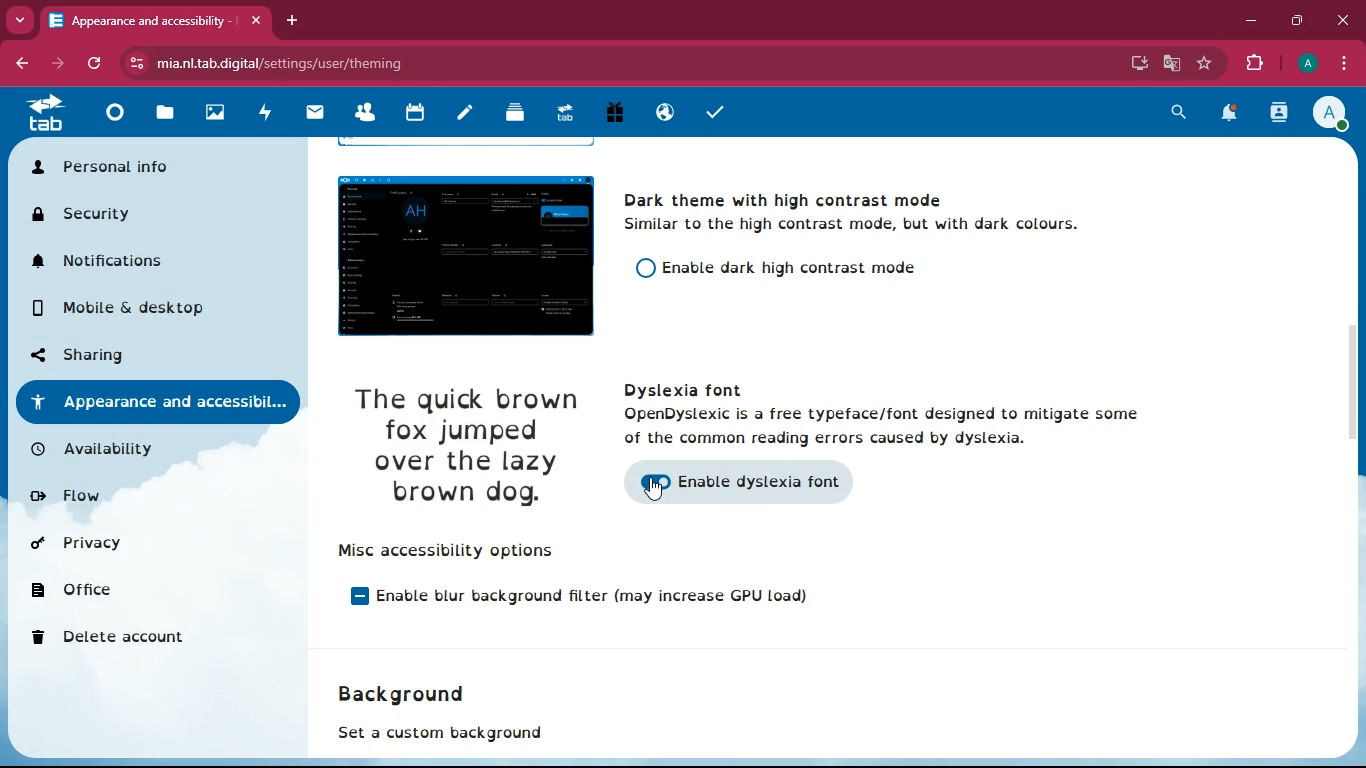  What do you see at coordinates (1255, 64) in the screenshot?
I see `extensions` at bounding box center [1255, 64].